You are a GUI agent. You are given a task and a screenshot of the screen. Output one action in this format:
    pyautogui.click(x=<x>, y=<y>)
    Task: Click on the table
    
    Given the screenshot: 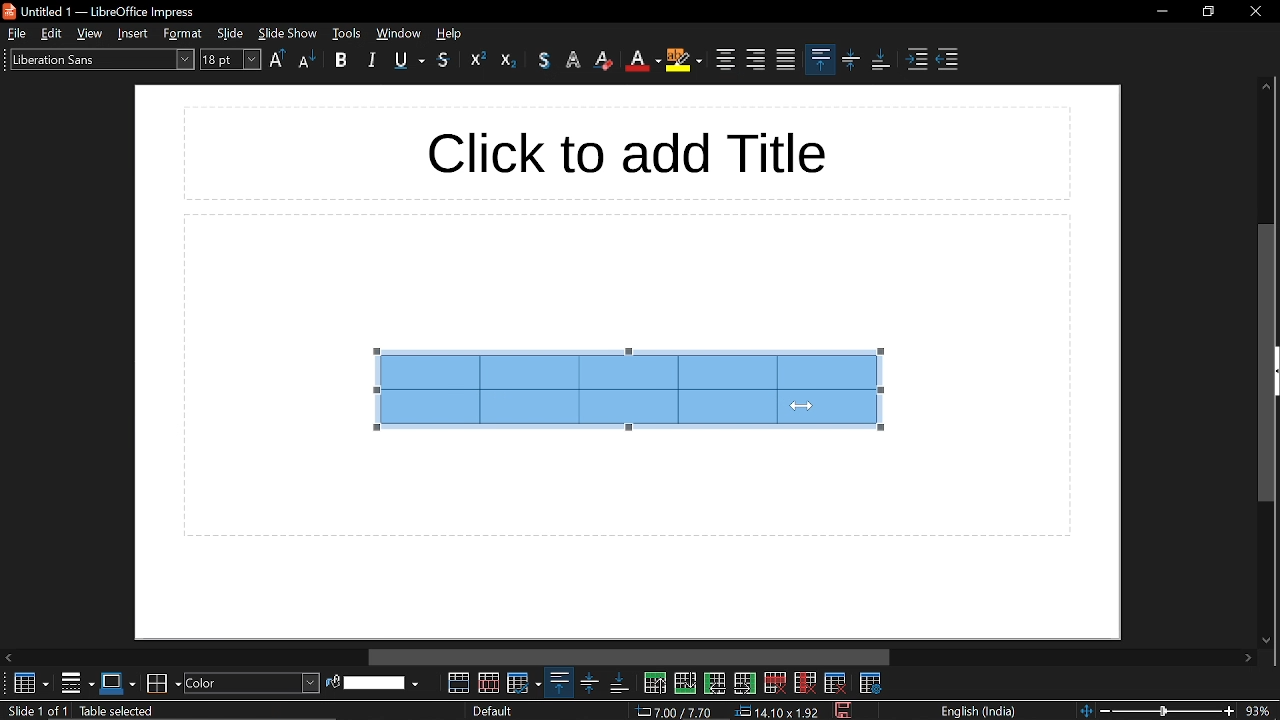 What is the action you would take?
    pyautogui.click(x=26, y=684)
    